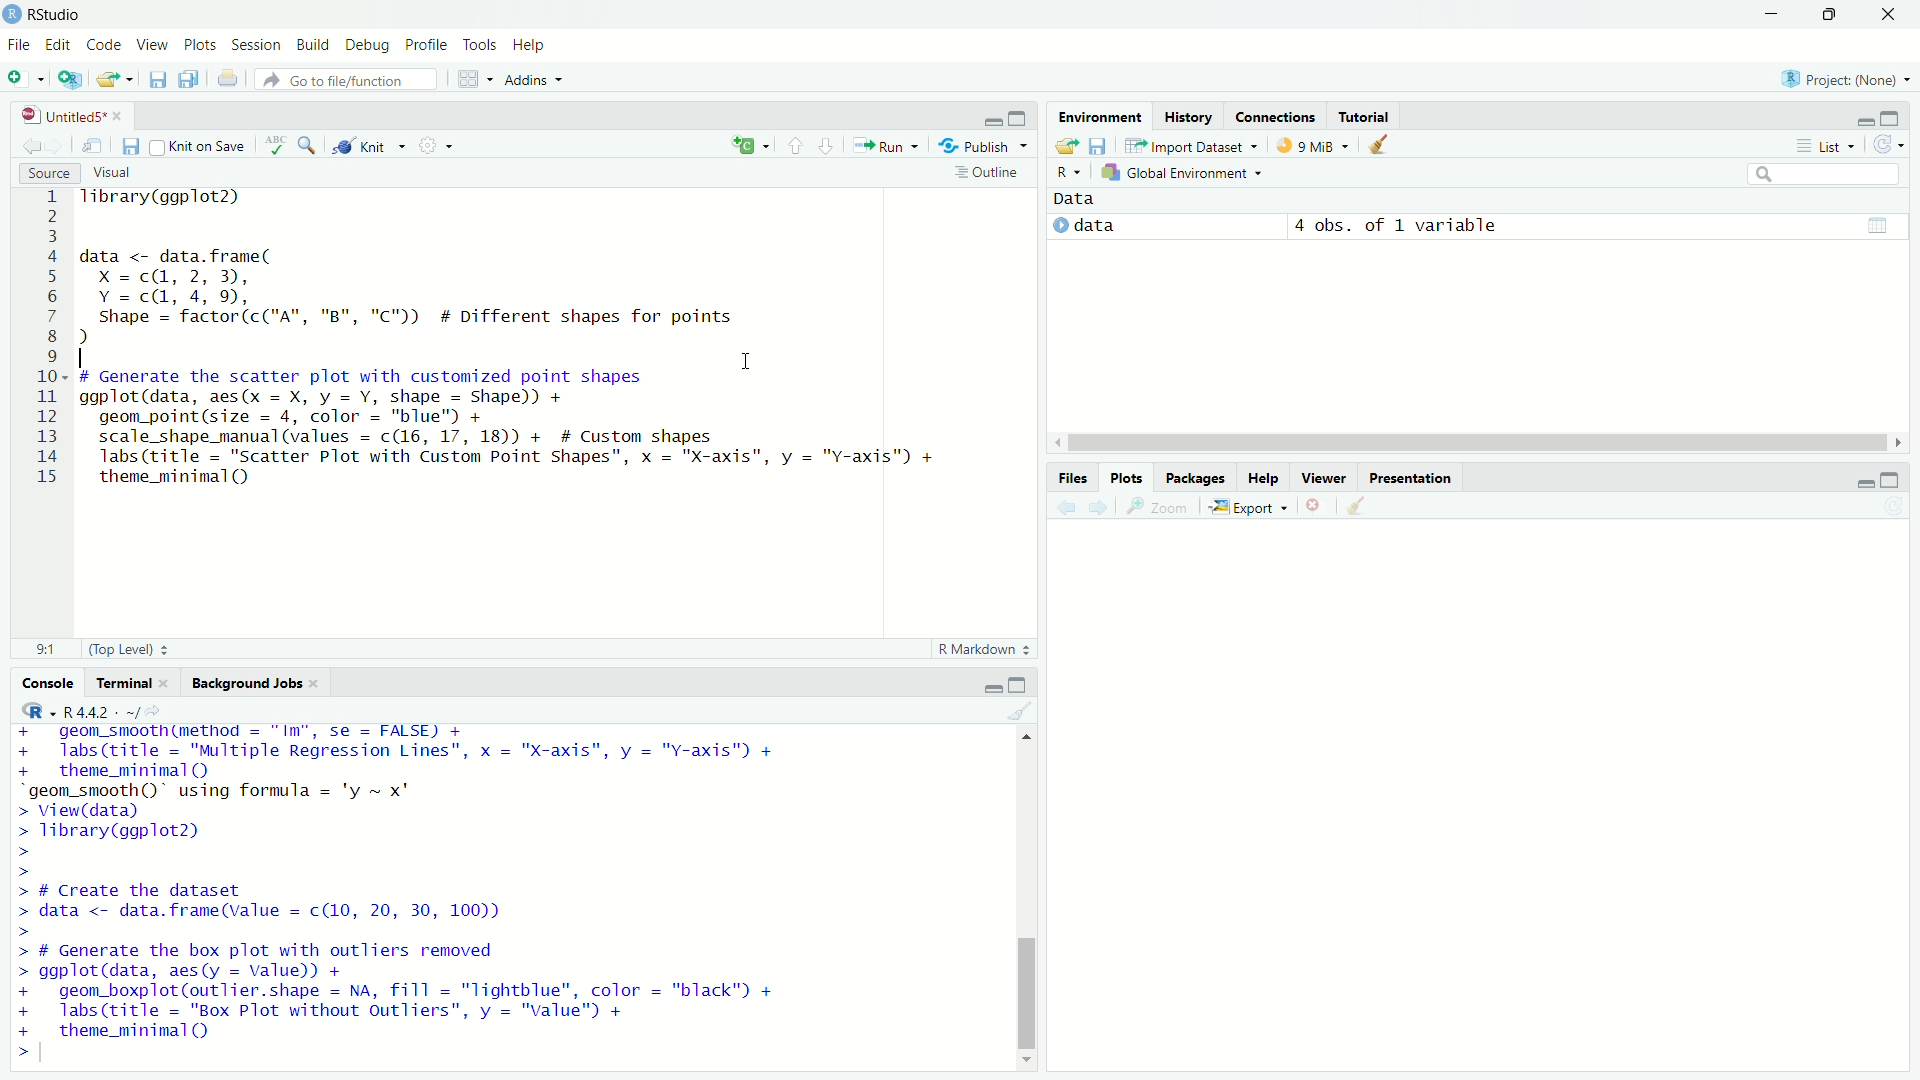 Image resolution: width=1920 pixels, height=1080 pixels. What do you see at coordinates (1410, 478) in the screenshot?
I see `` at bounding box center [1410, 478].